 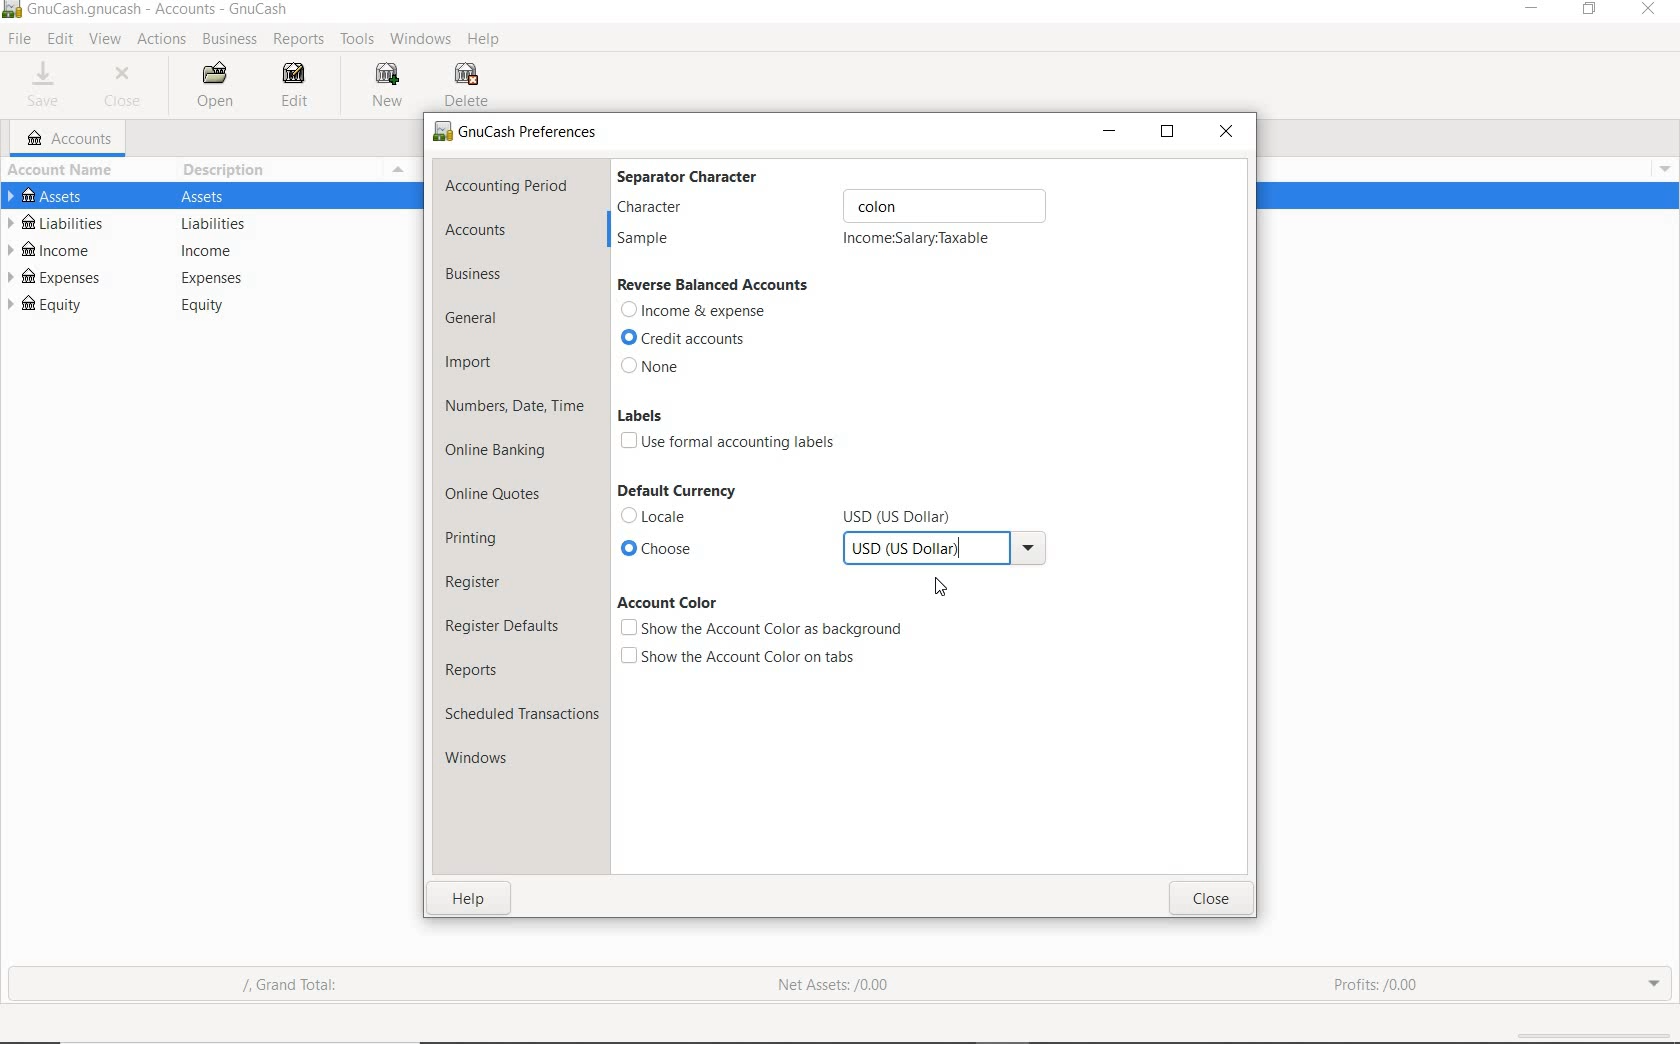 What do you see at coordinates (519, 135) in the screenshot?
I see `preferences` at bounding box center [519, 135].